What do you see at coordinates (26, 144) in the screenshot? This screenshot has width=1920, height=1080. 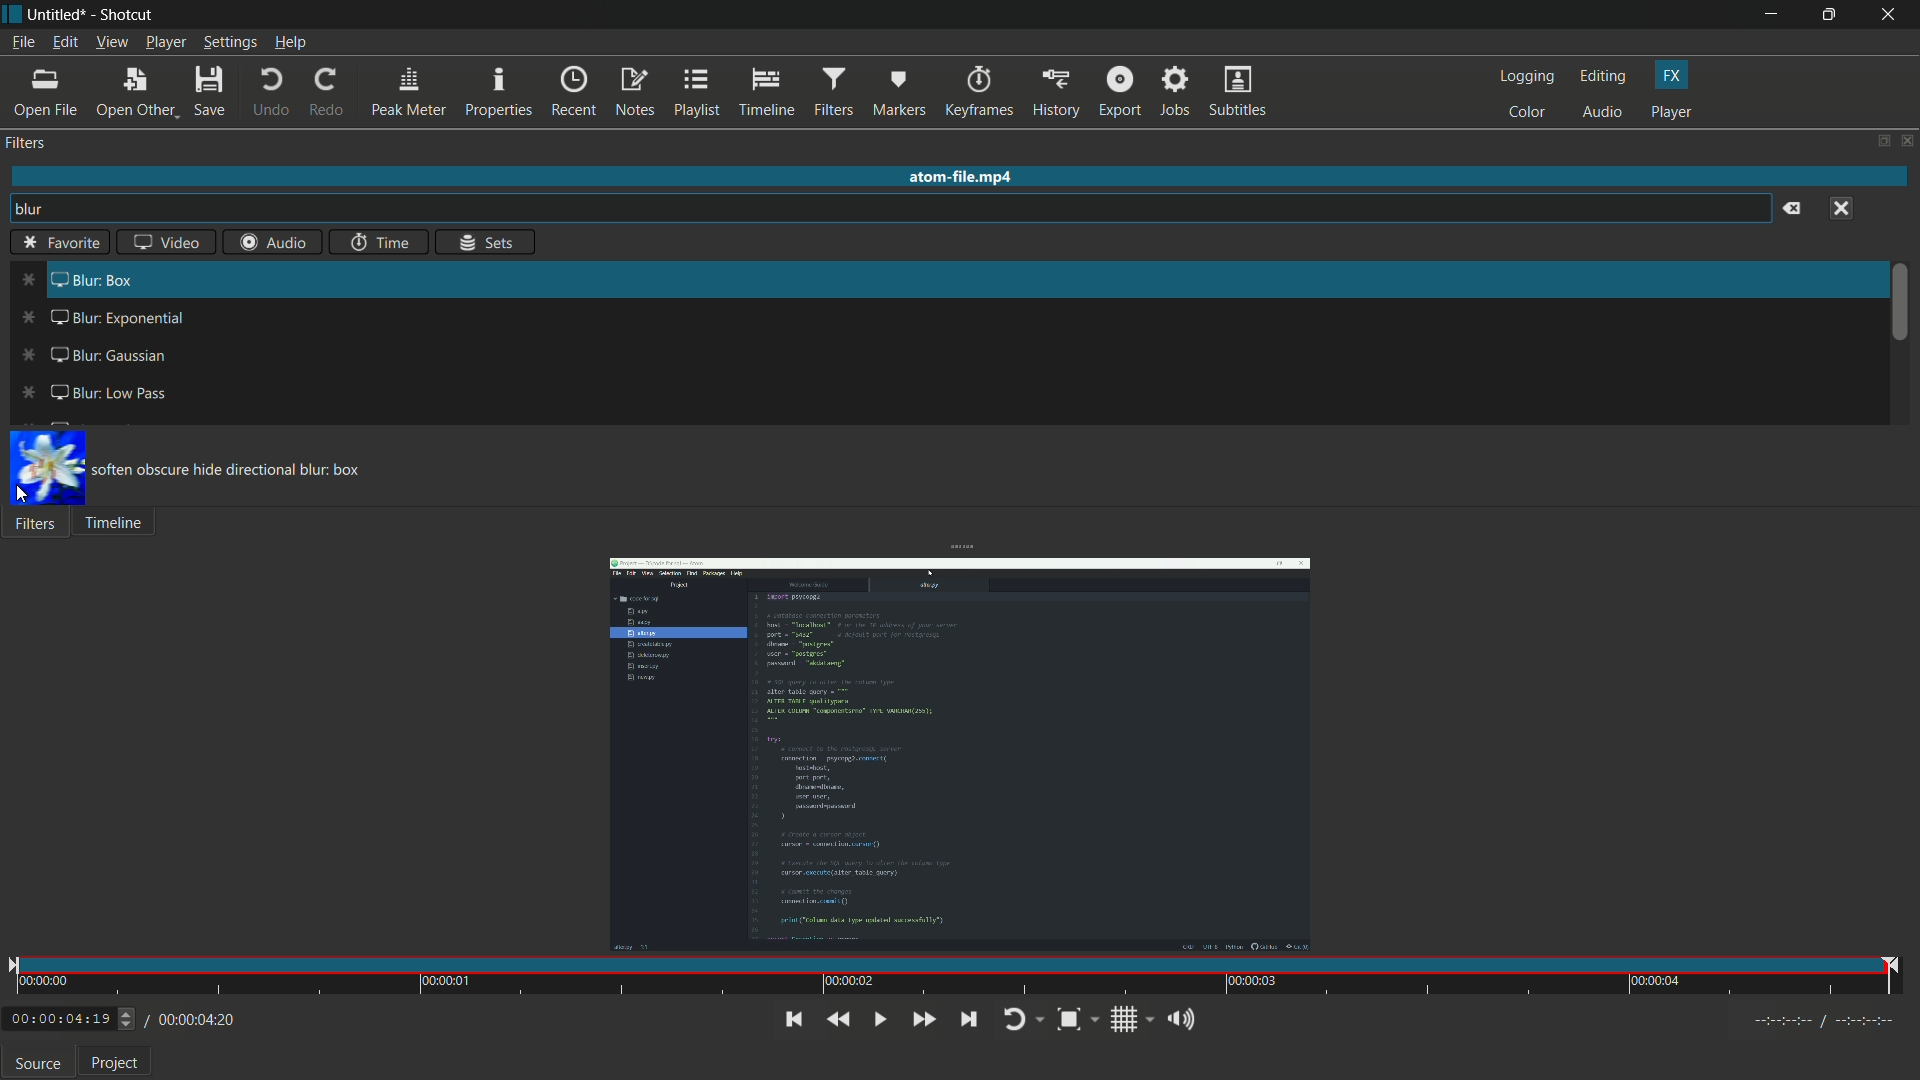 I see `filters` at bounding box center [26, 144].